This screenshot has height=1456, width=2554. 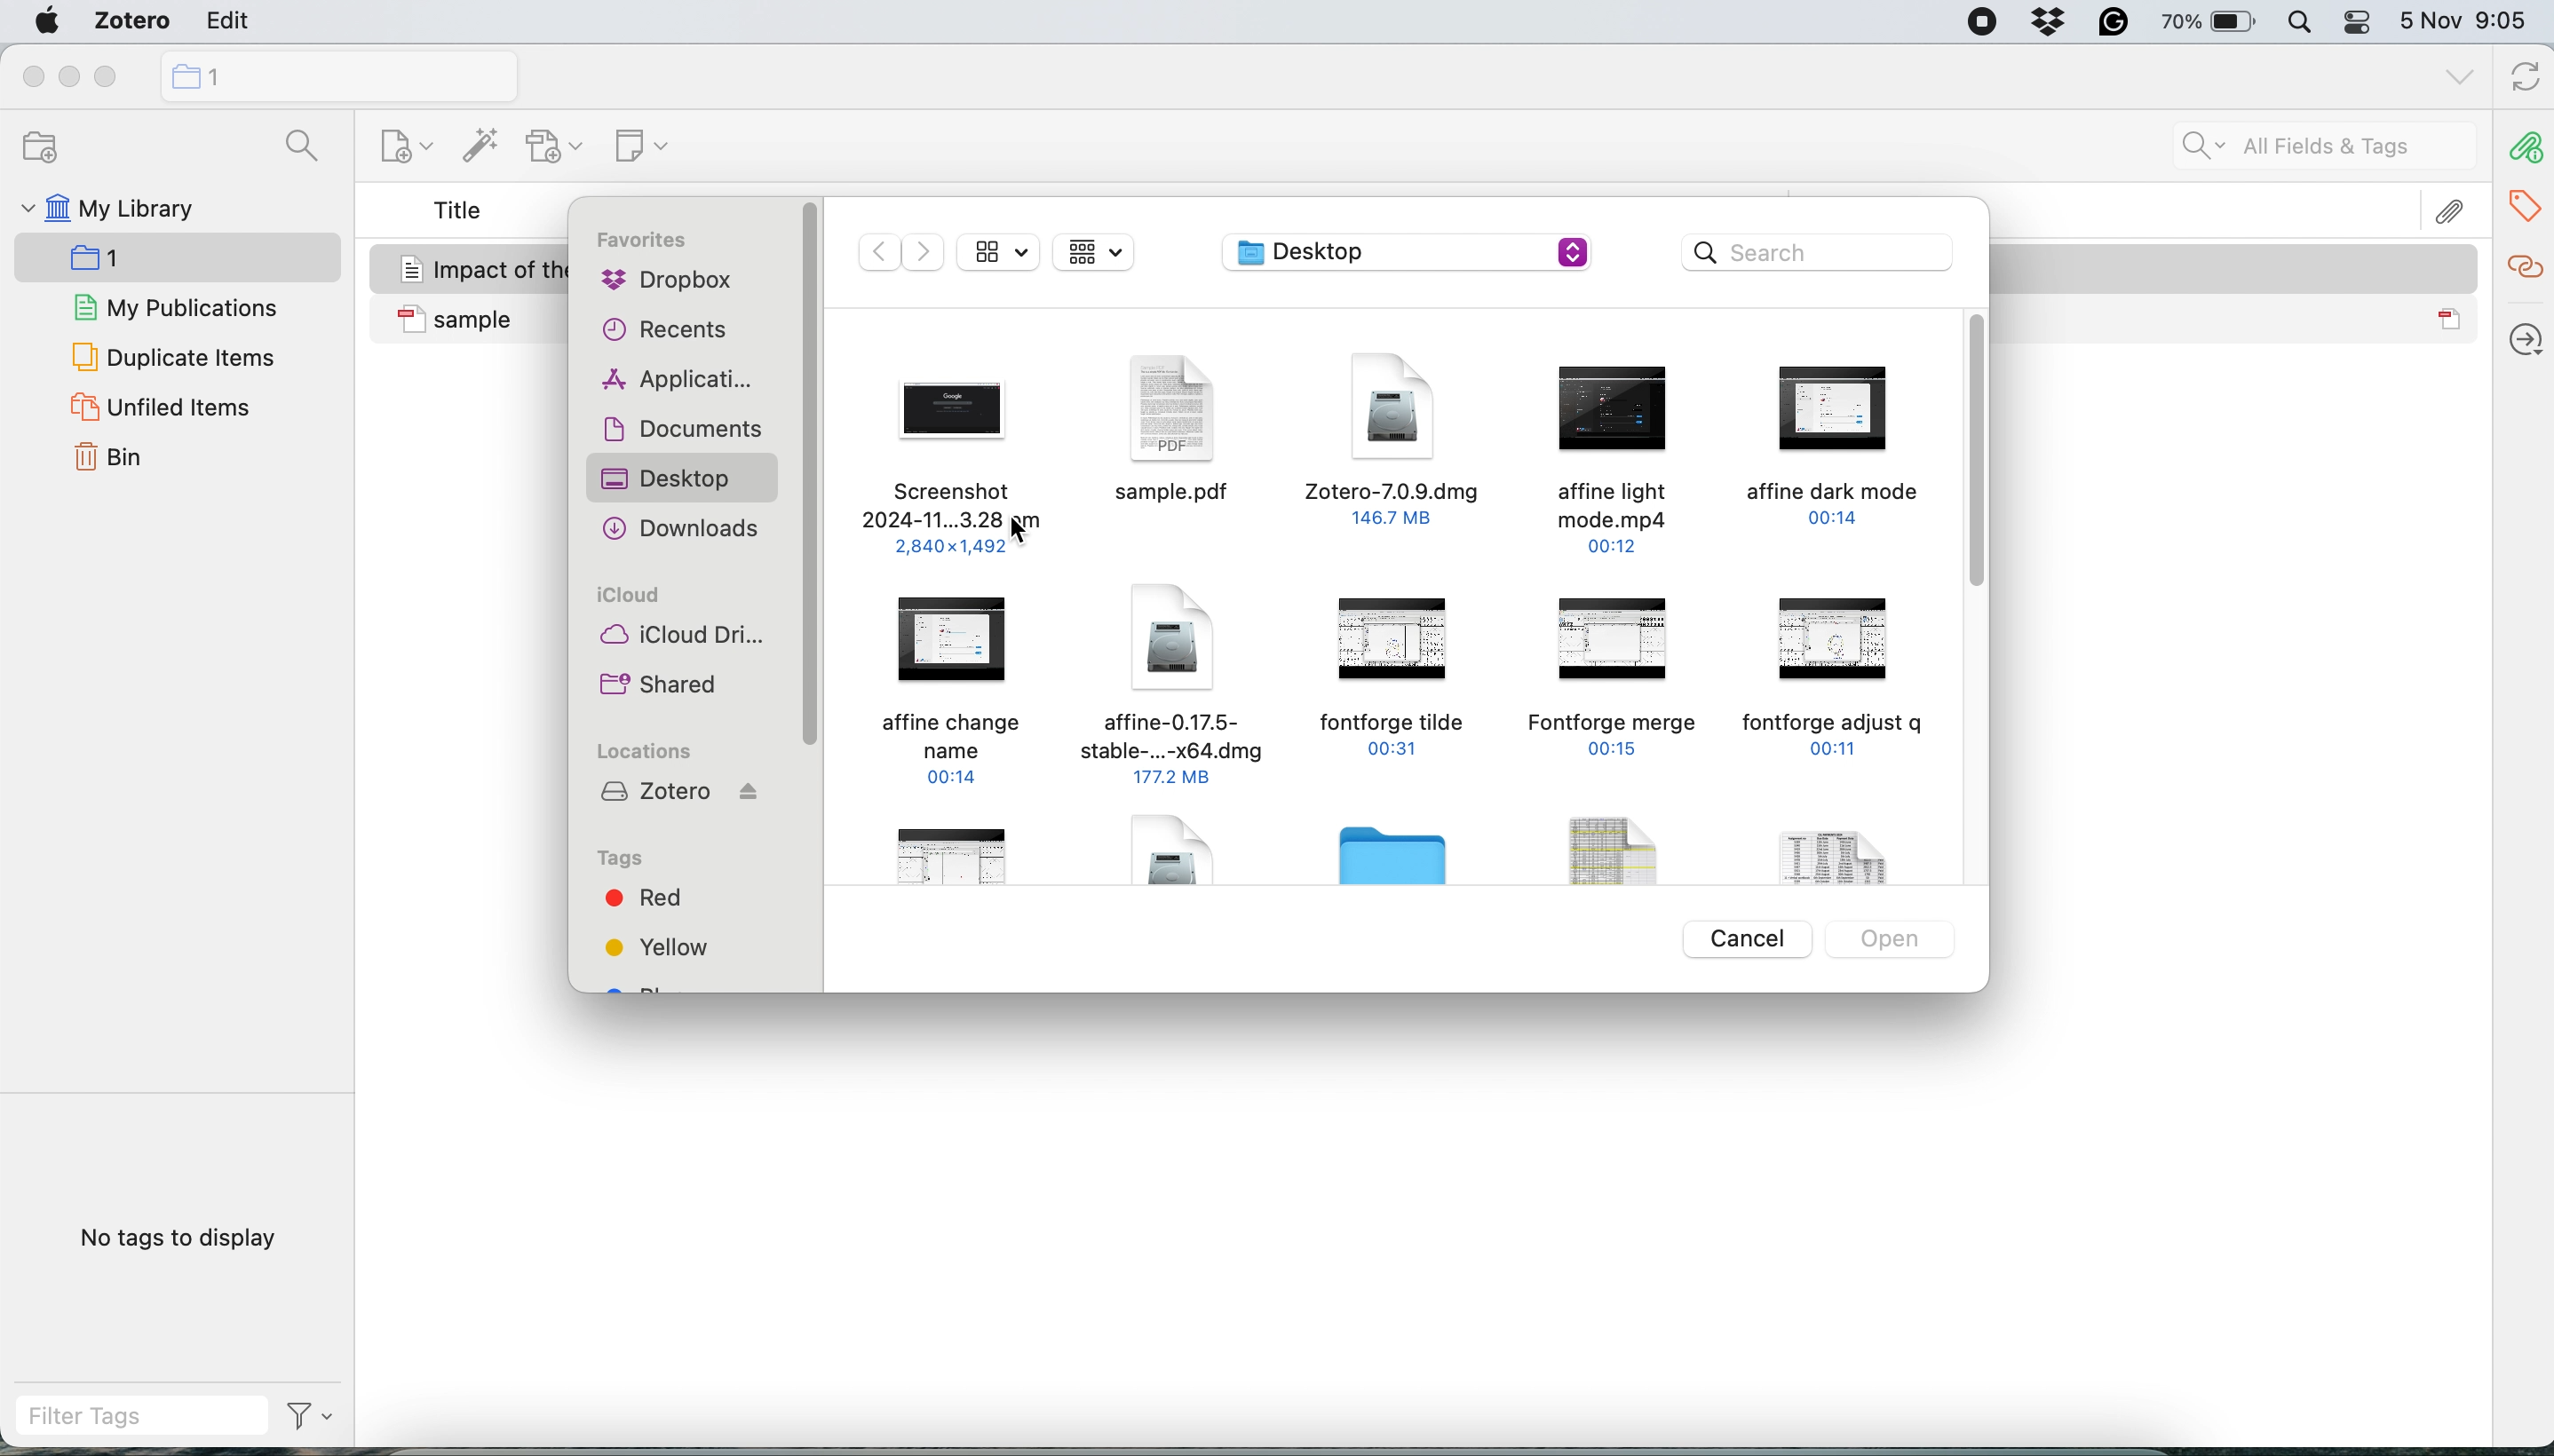 What do you see at coordinates (2108, 26) in the screenshot?
I see `grammarly` at bounding box center [2108, 26].